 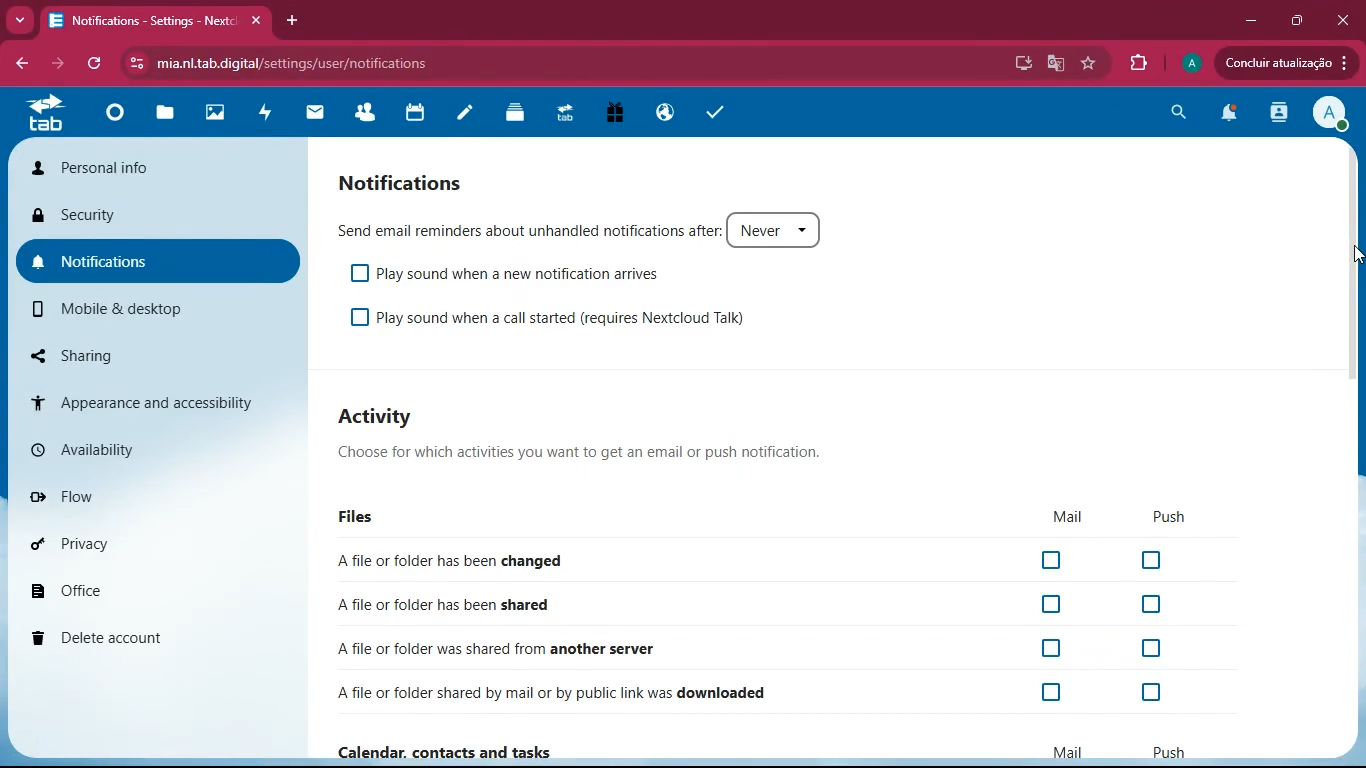 What do you see at coordinates (136, 546) in the screenshot?
I see `privacy` at bounding box center [136, 546].